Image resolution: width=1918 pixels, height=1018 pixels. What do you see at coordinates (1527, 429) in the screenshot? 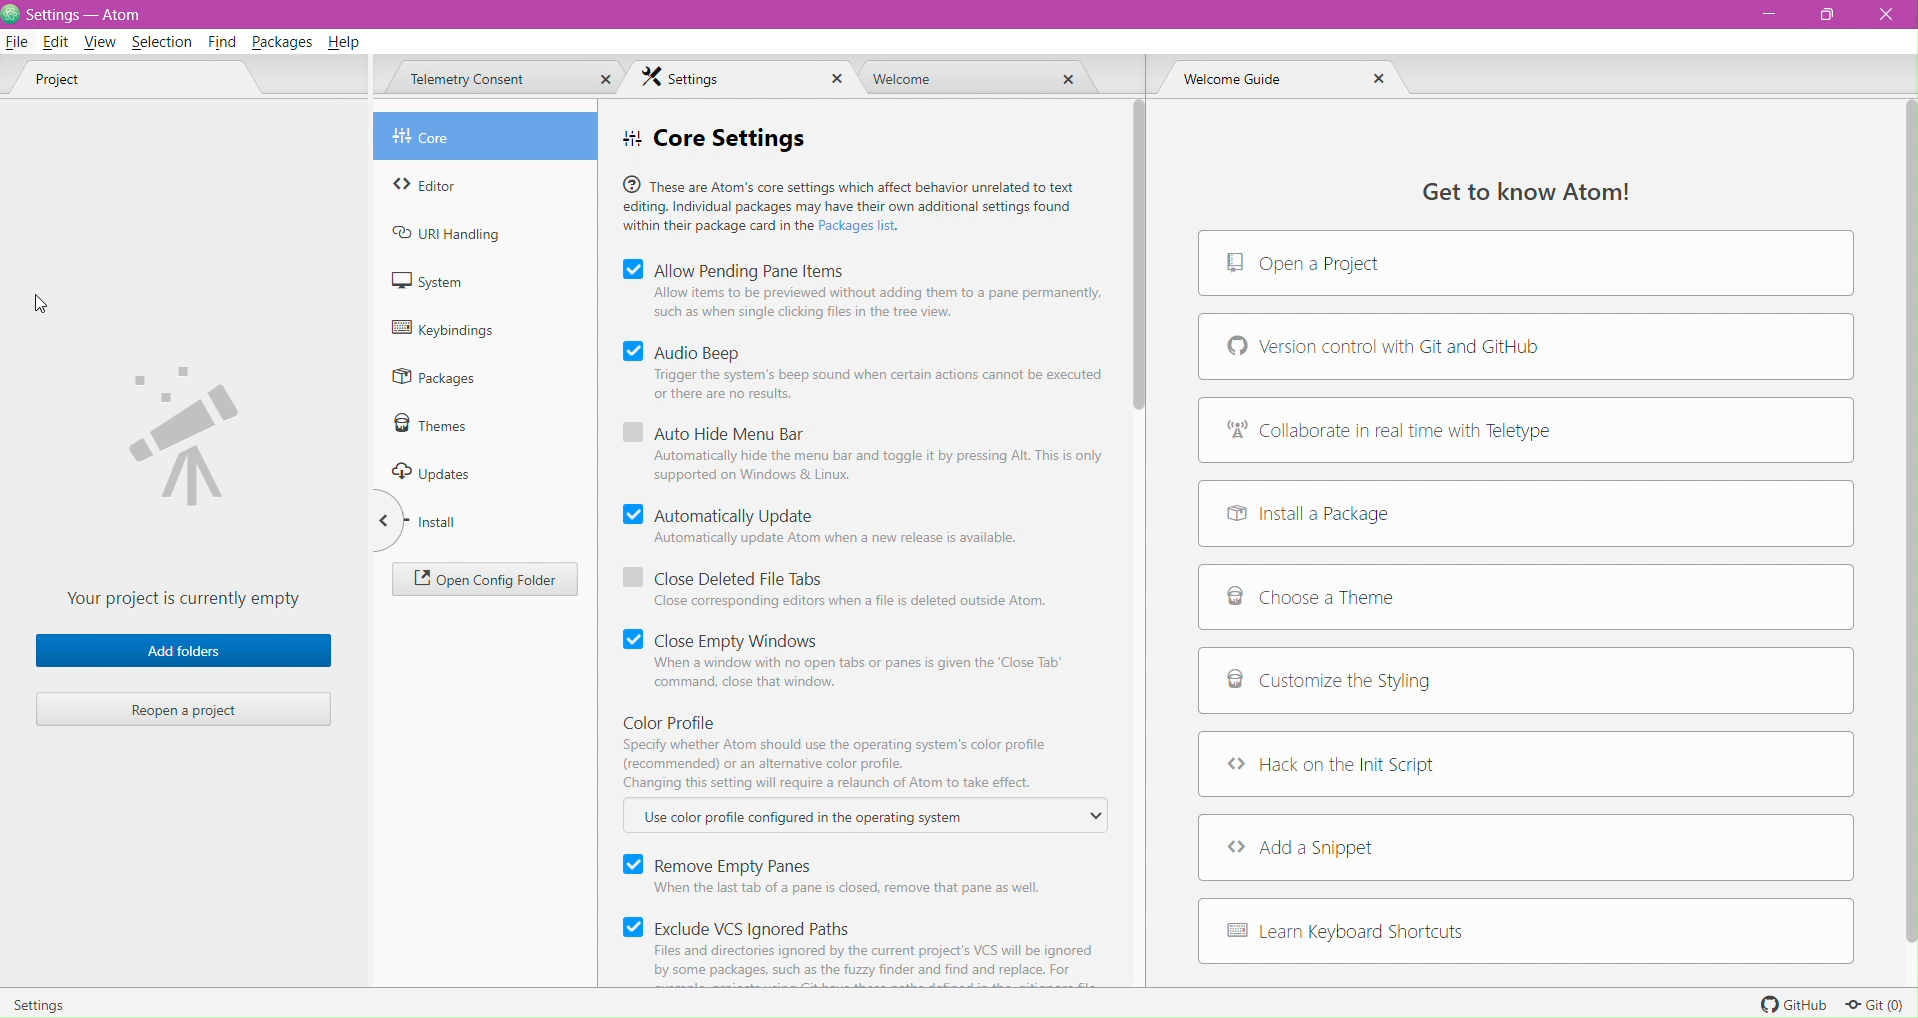
I see `Collaborate in real time with Teletype` at bounding box center [1527, 429].